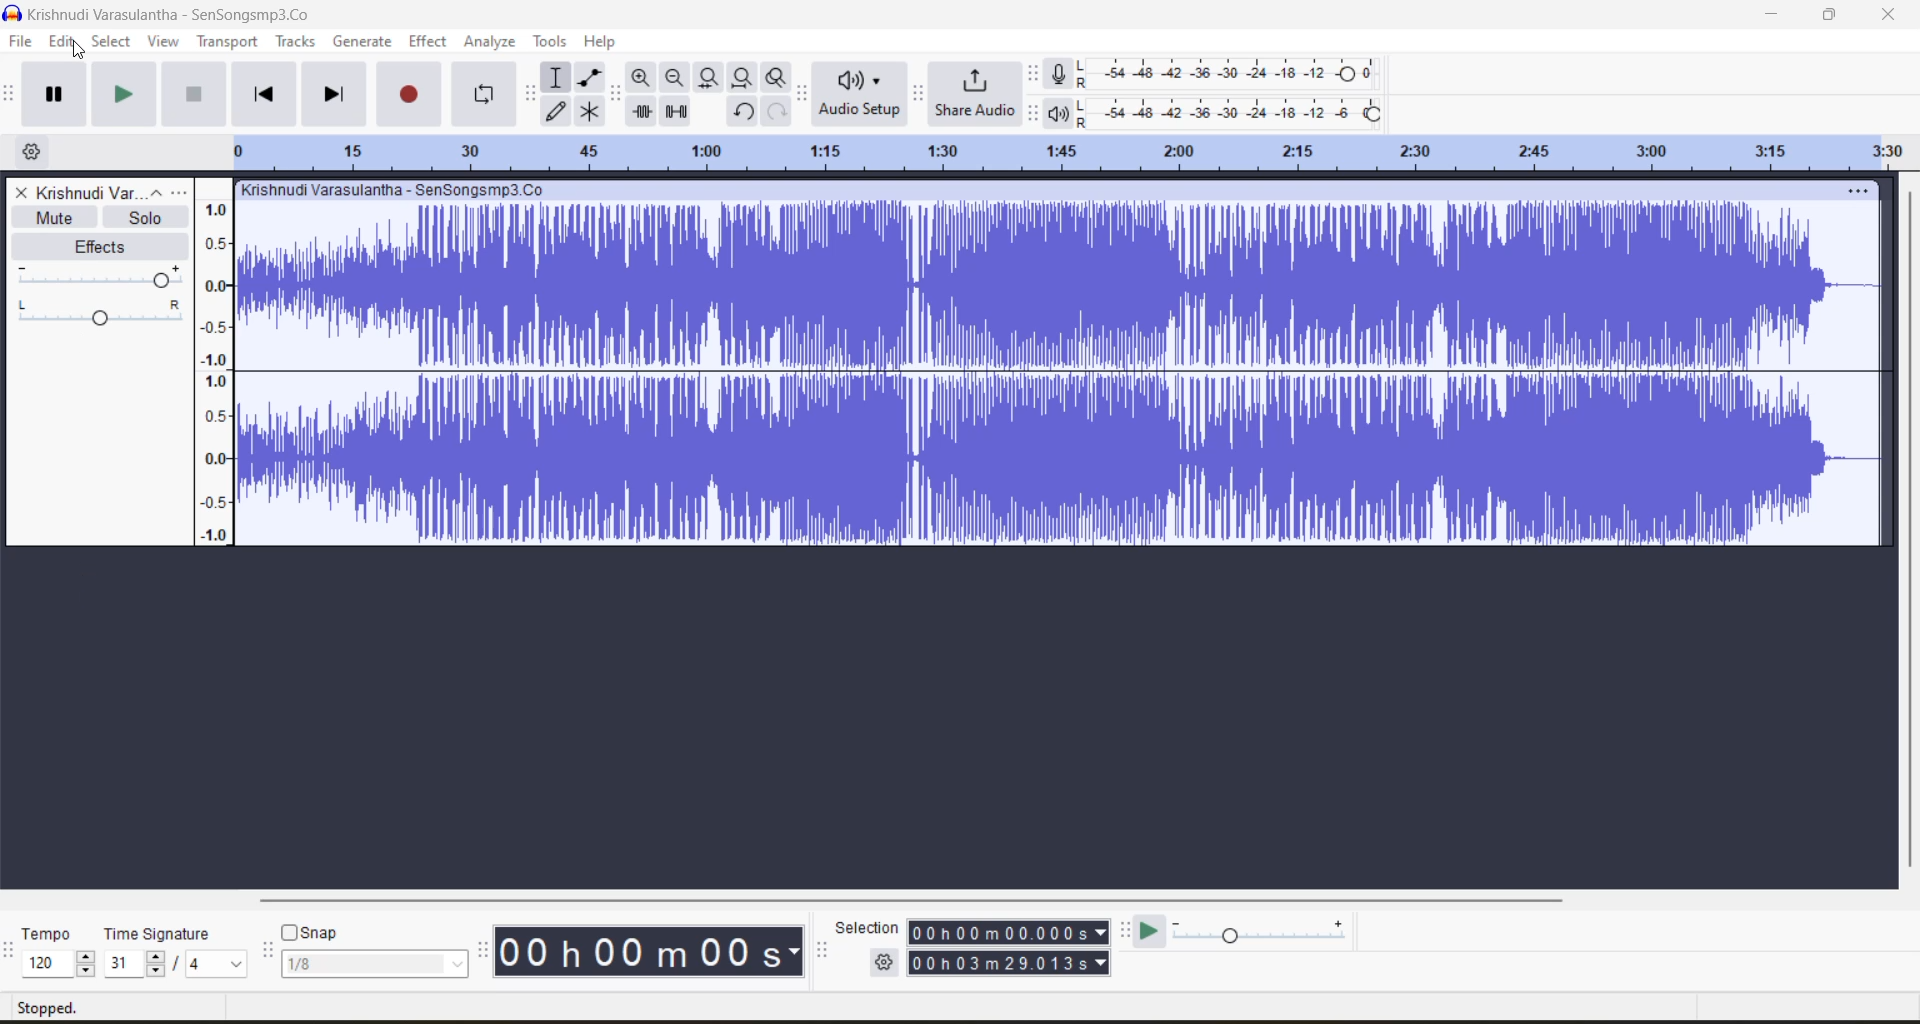  I want to click on transport tool bar, so click(13, 95).